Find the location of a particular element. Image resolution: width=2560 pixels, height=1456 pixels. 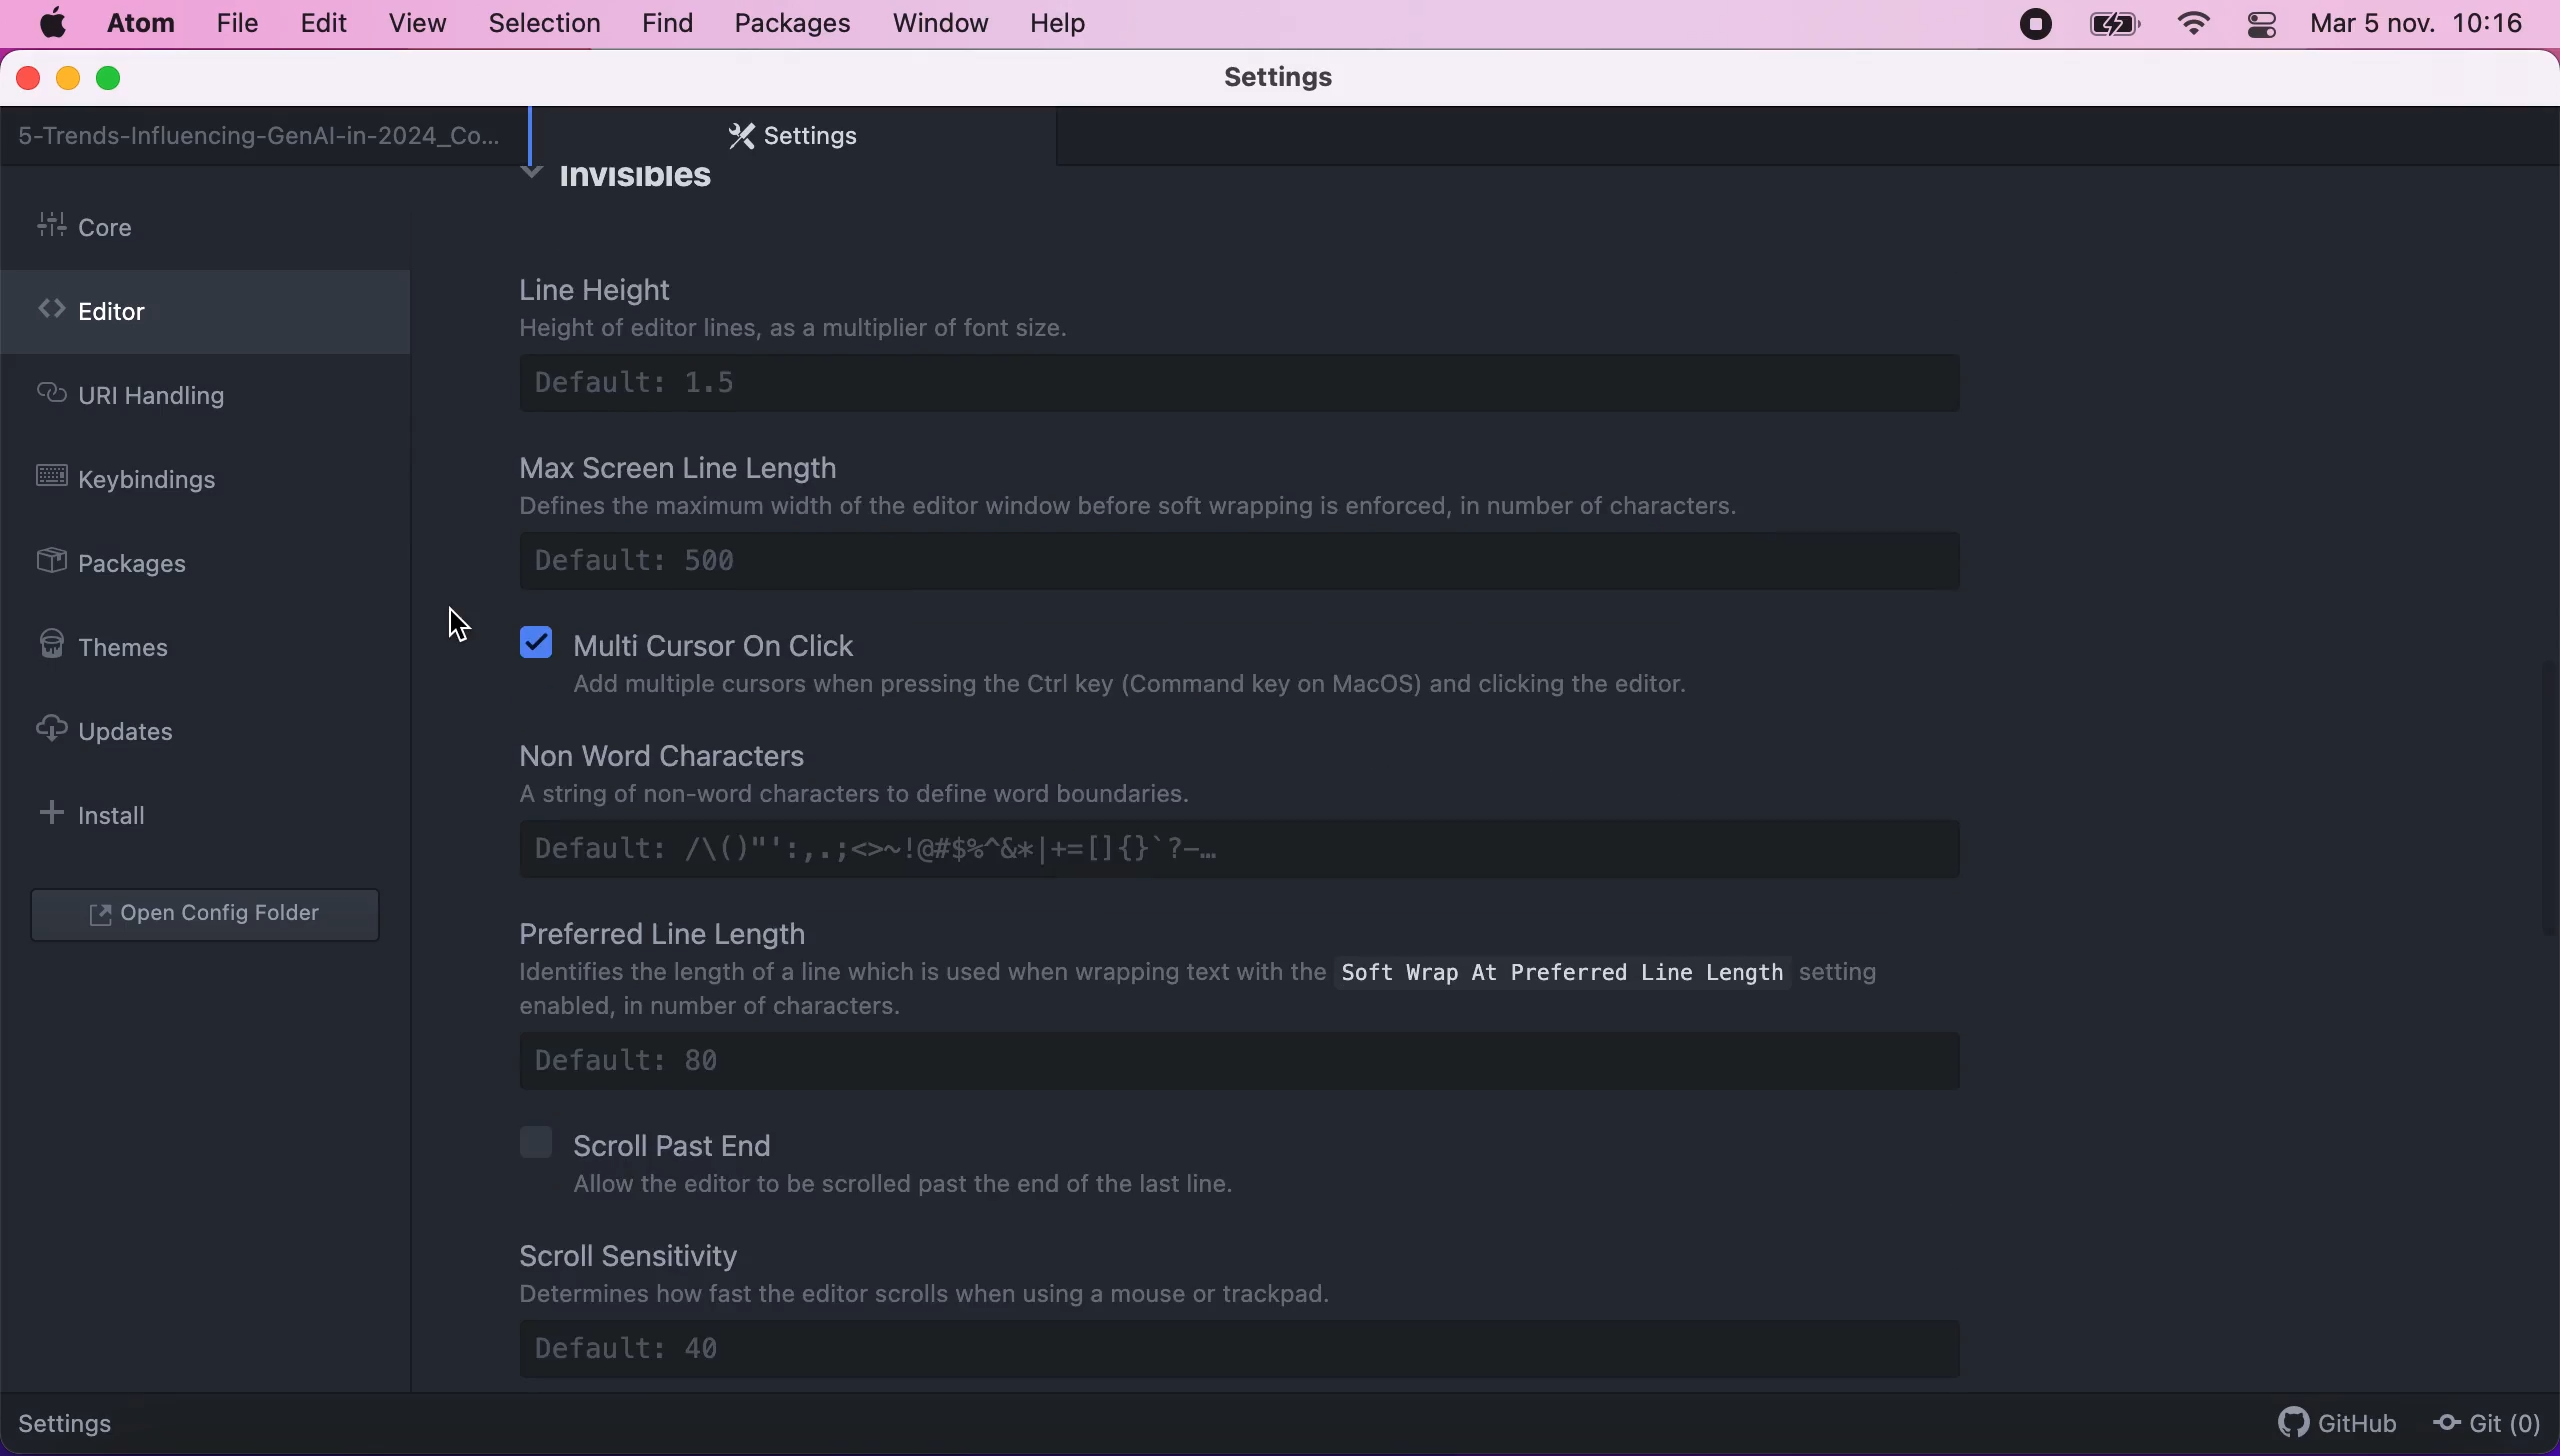

packages is located at coordinates (789, 24).